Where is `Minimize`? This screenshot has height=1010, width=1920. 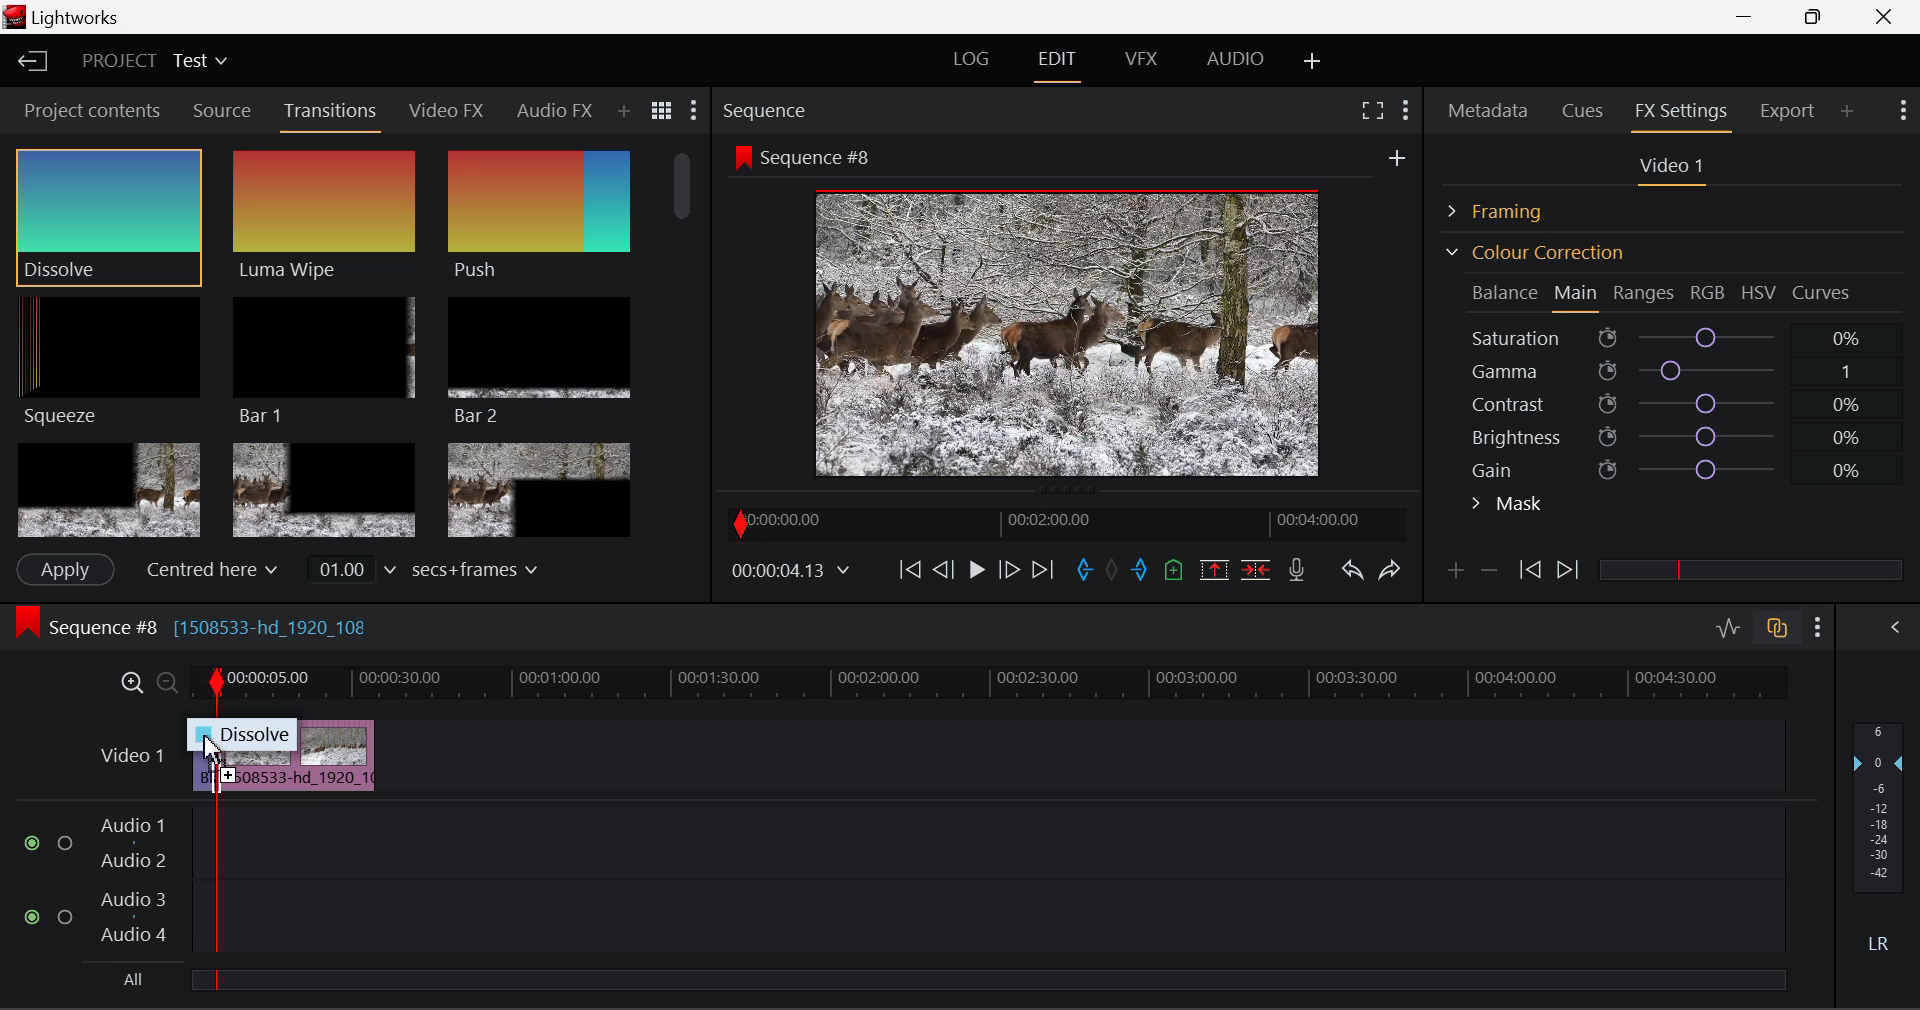
Minimize is located at coordinates (1818, 16).